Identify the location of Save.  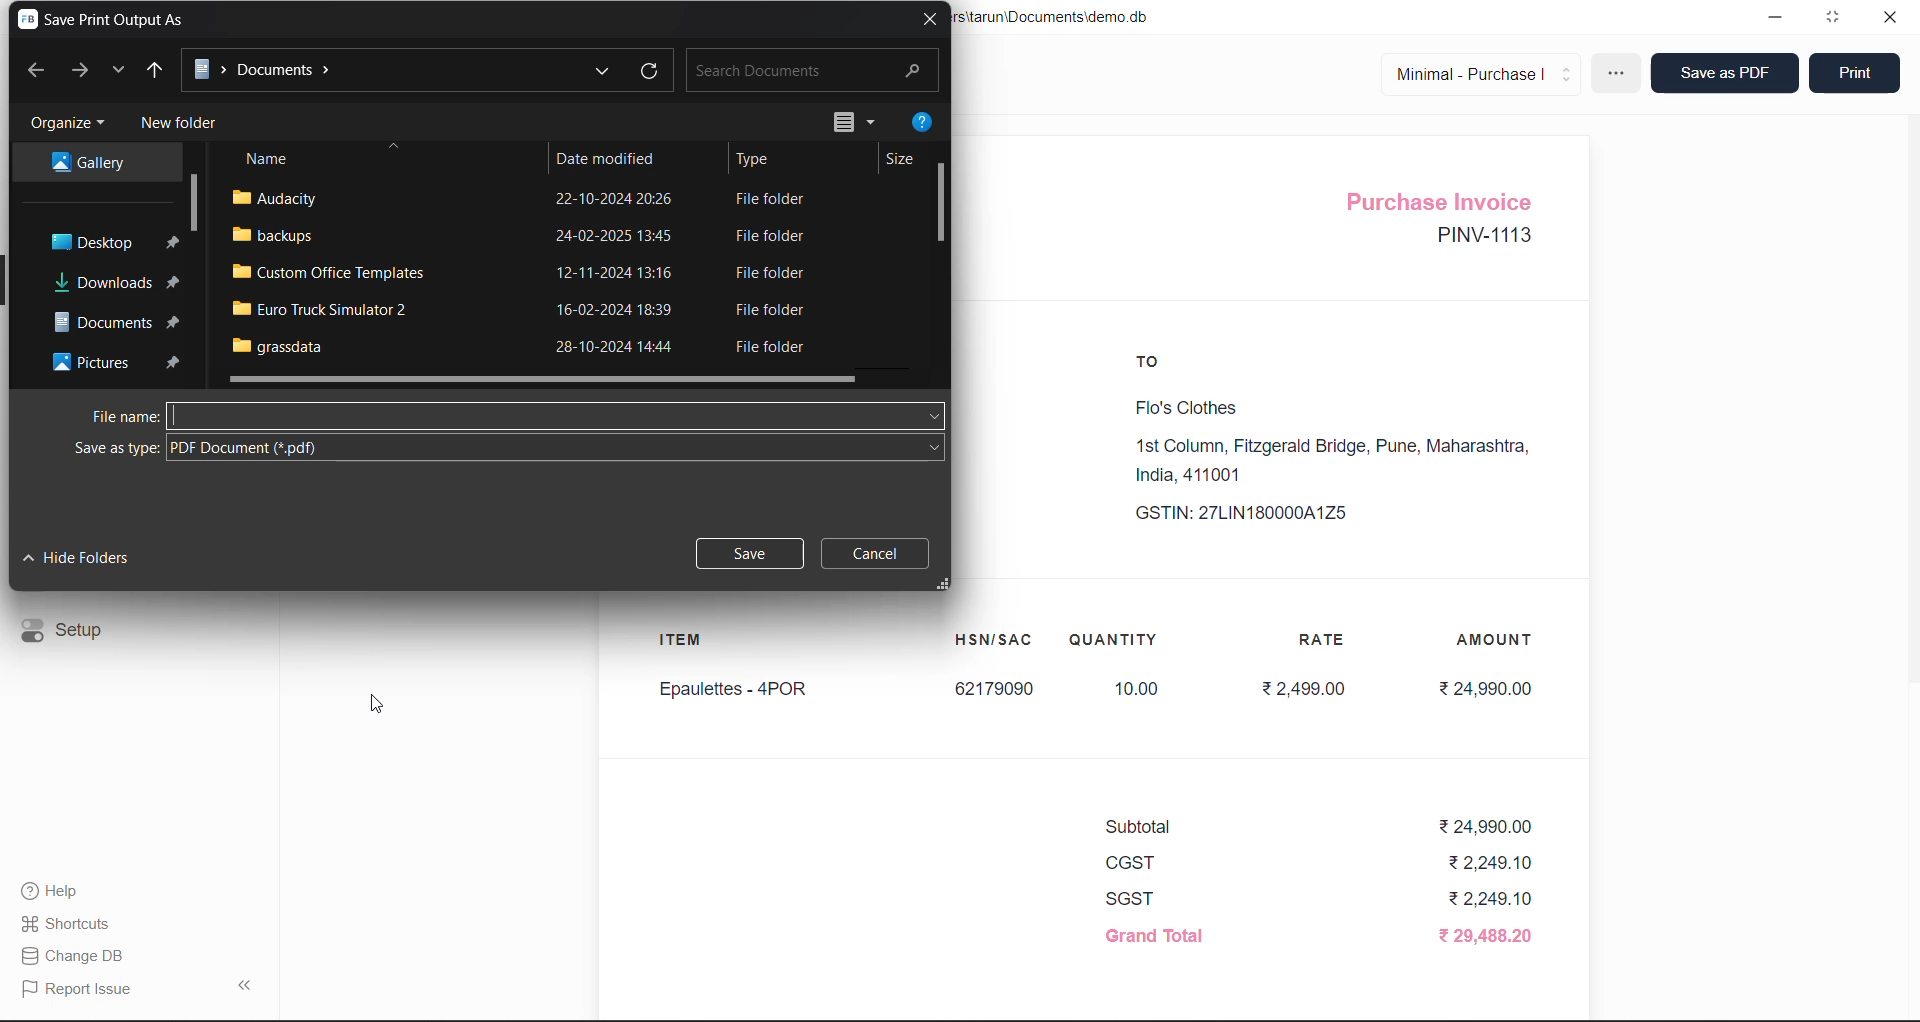
(747, 554).